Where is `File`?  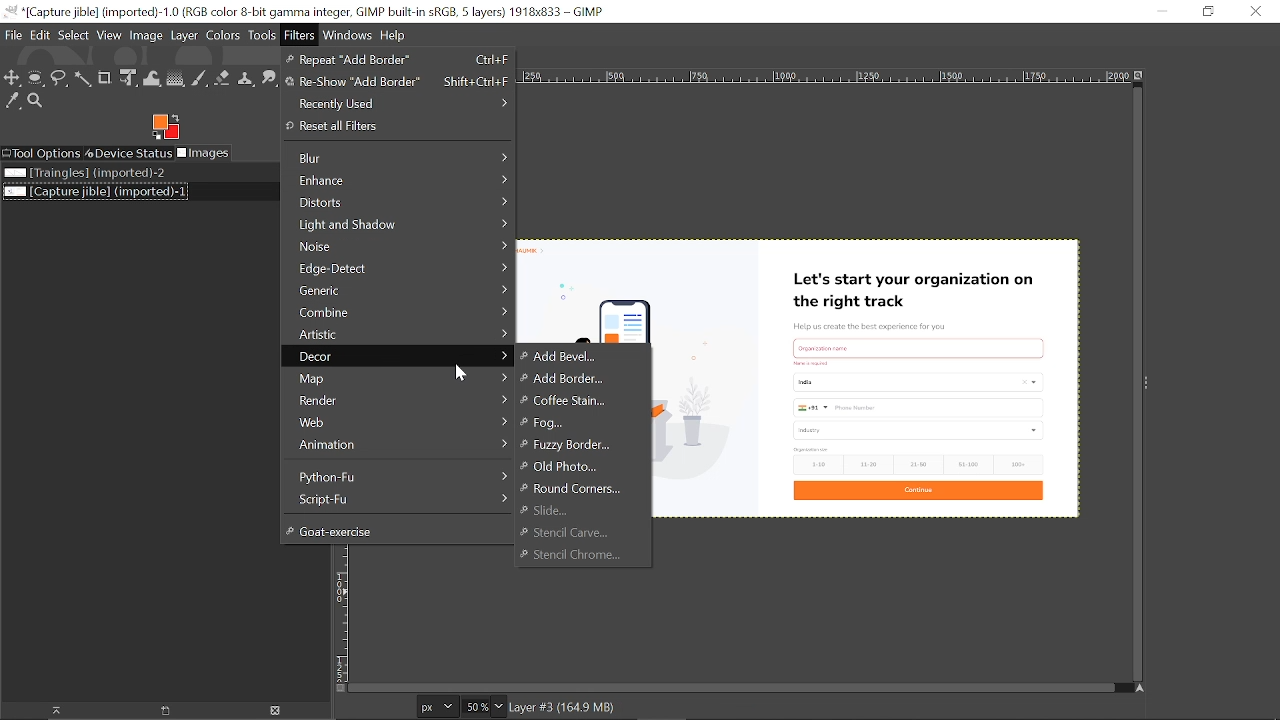
File is located at coordinates (14, 35).